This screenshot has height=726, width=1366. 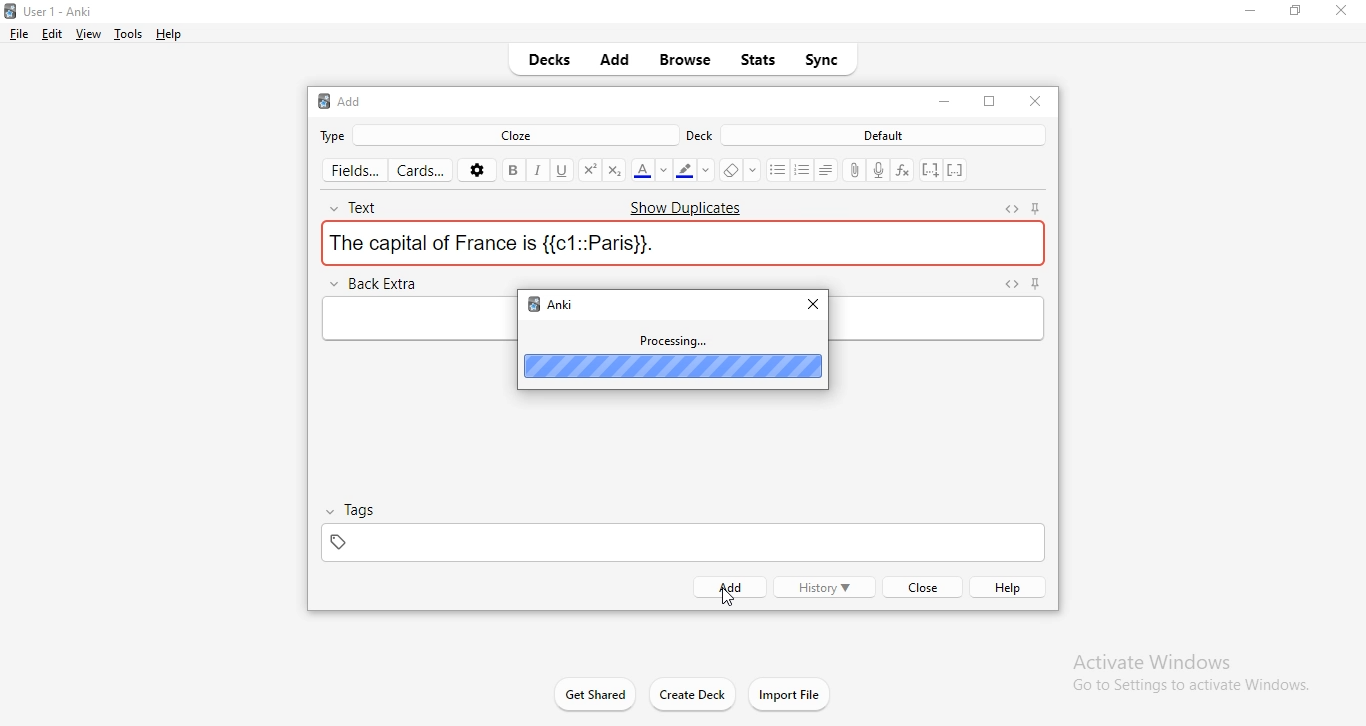 I want to click on progress bar, so click(x=669, y=368).